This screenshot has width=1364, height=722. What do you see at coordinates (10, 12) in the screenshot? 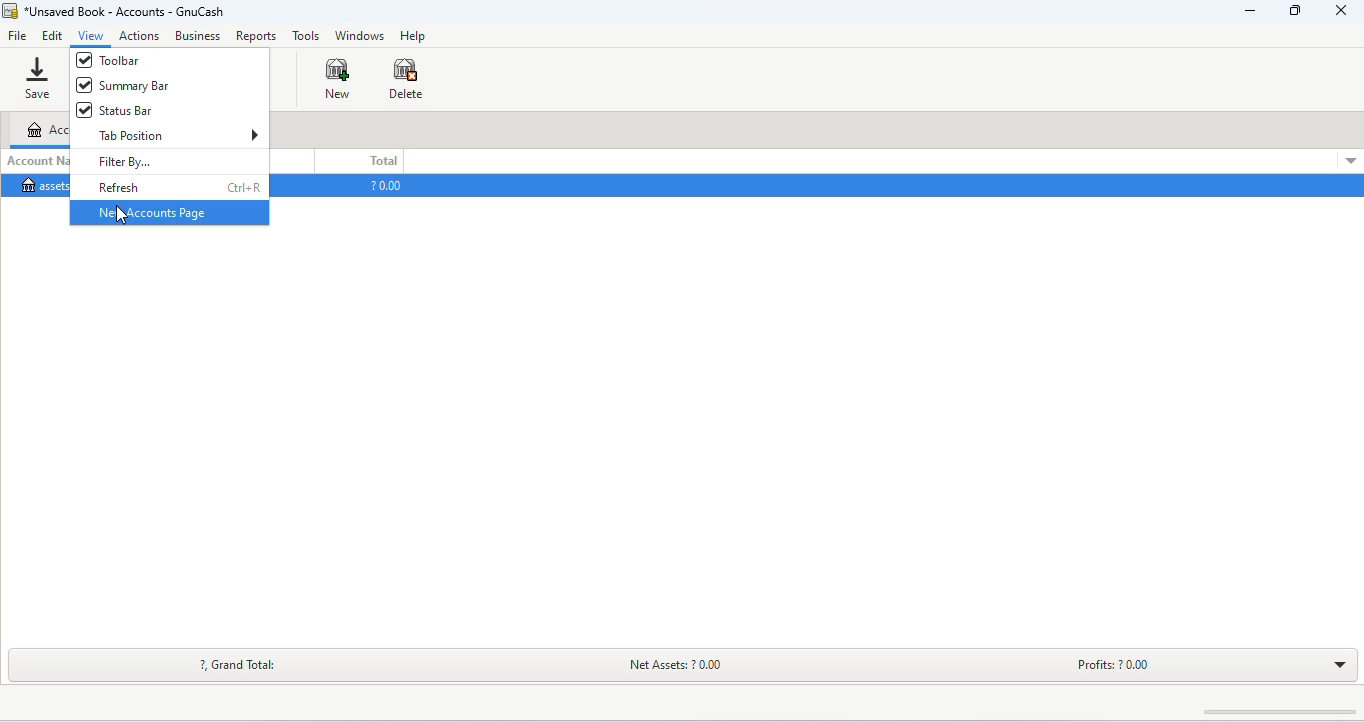
I see `gnucash logo` at bounding box center [10, 12].